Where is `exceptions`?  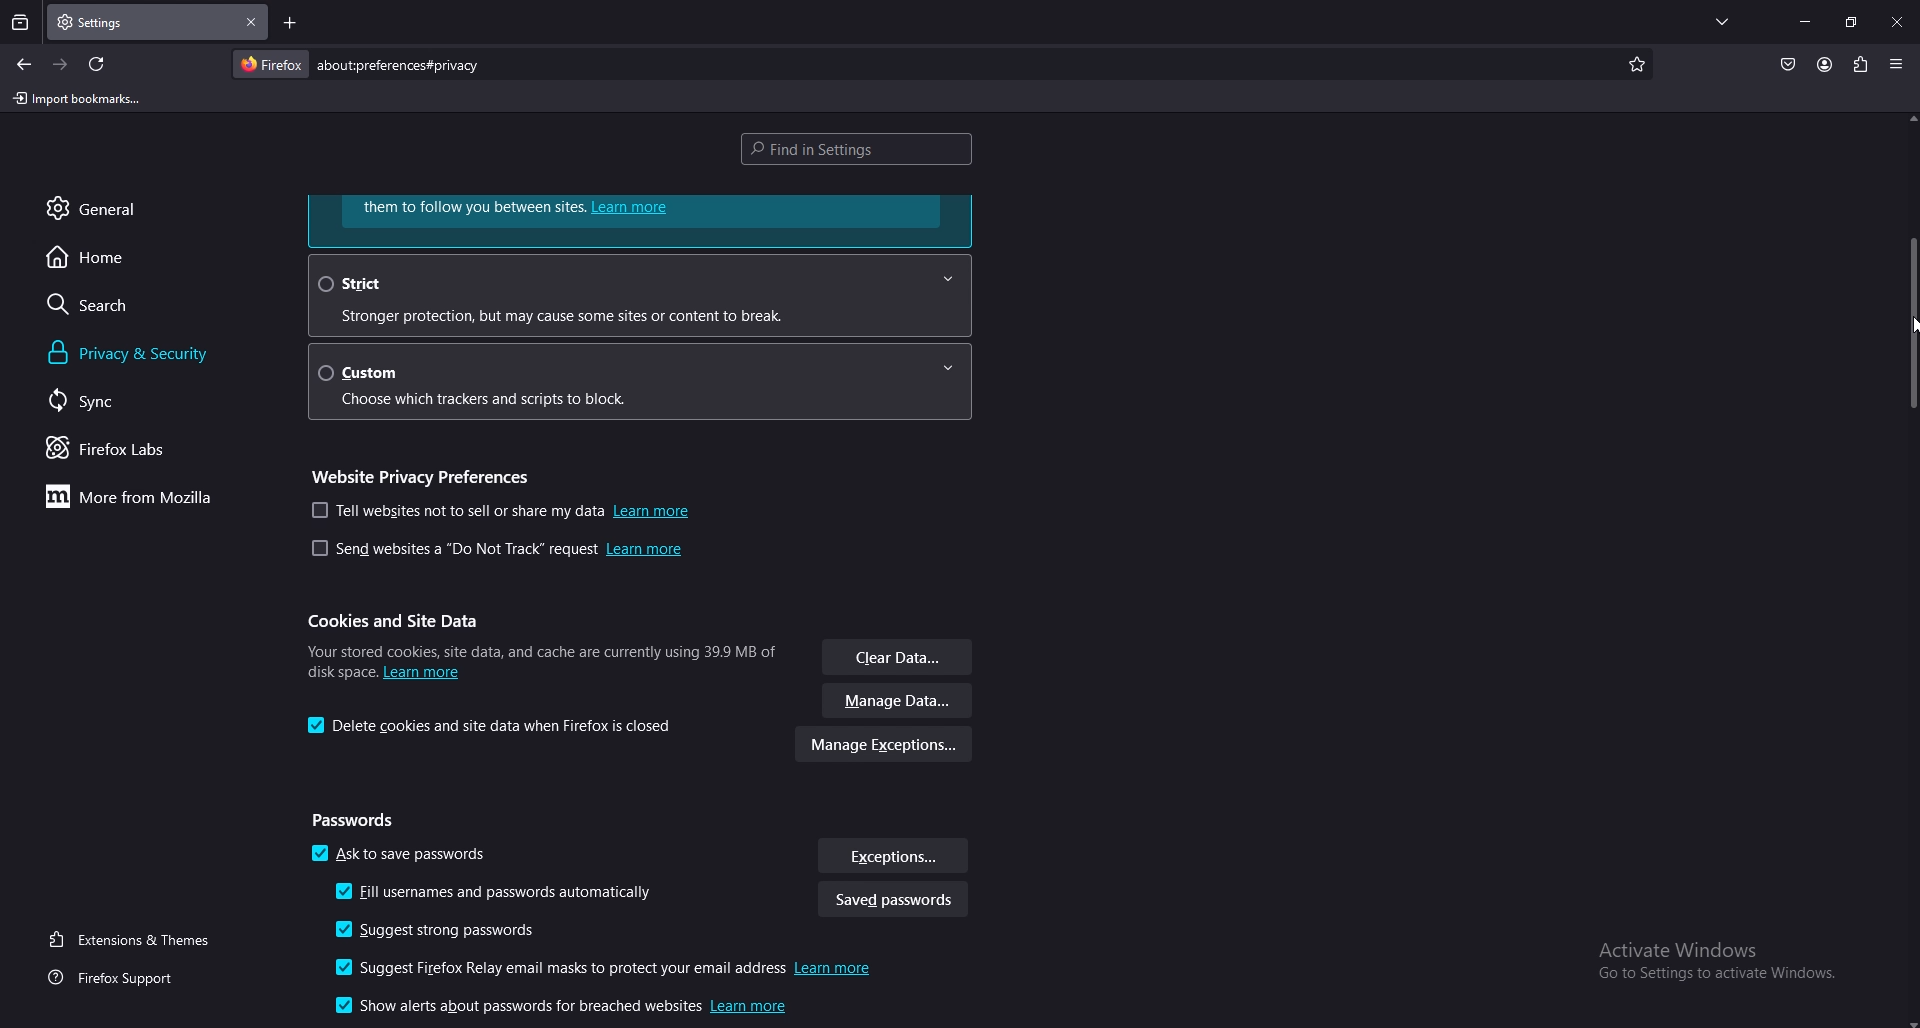 exceptions is located at coordinates (893, 856).